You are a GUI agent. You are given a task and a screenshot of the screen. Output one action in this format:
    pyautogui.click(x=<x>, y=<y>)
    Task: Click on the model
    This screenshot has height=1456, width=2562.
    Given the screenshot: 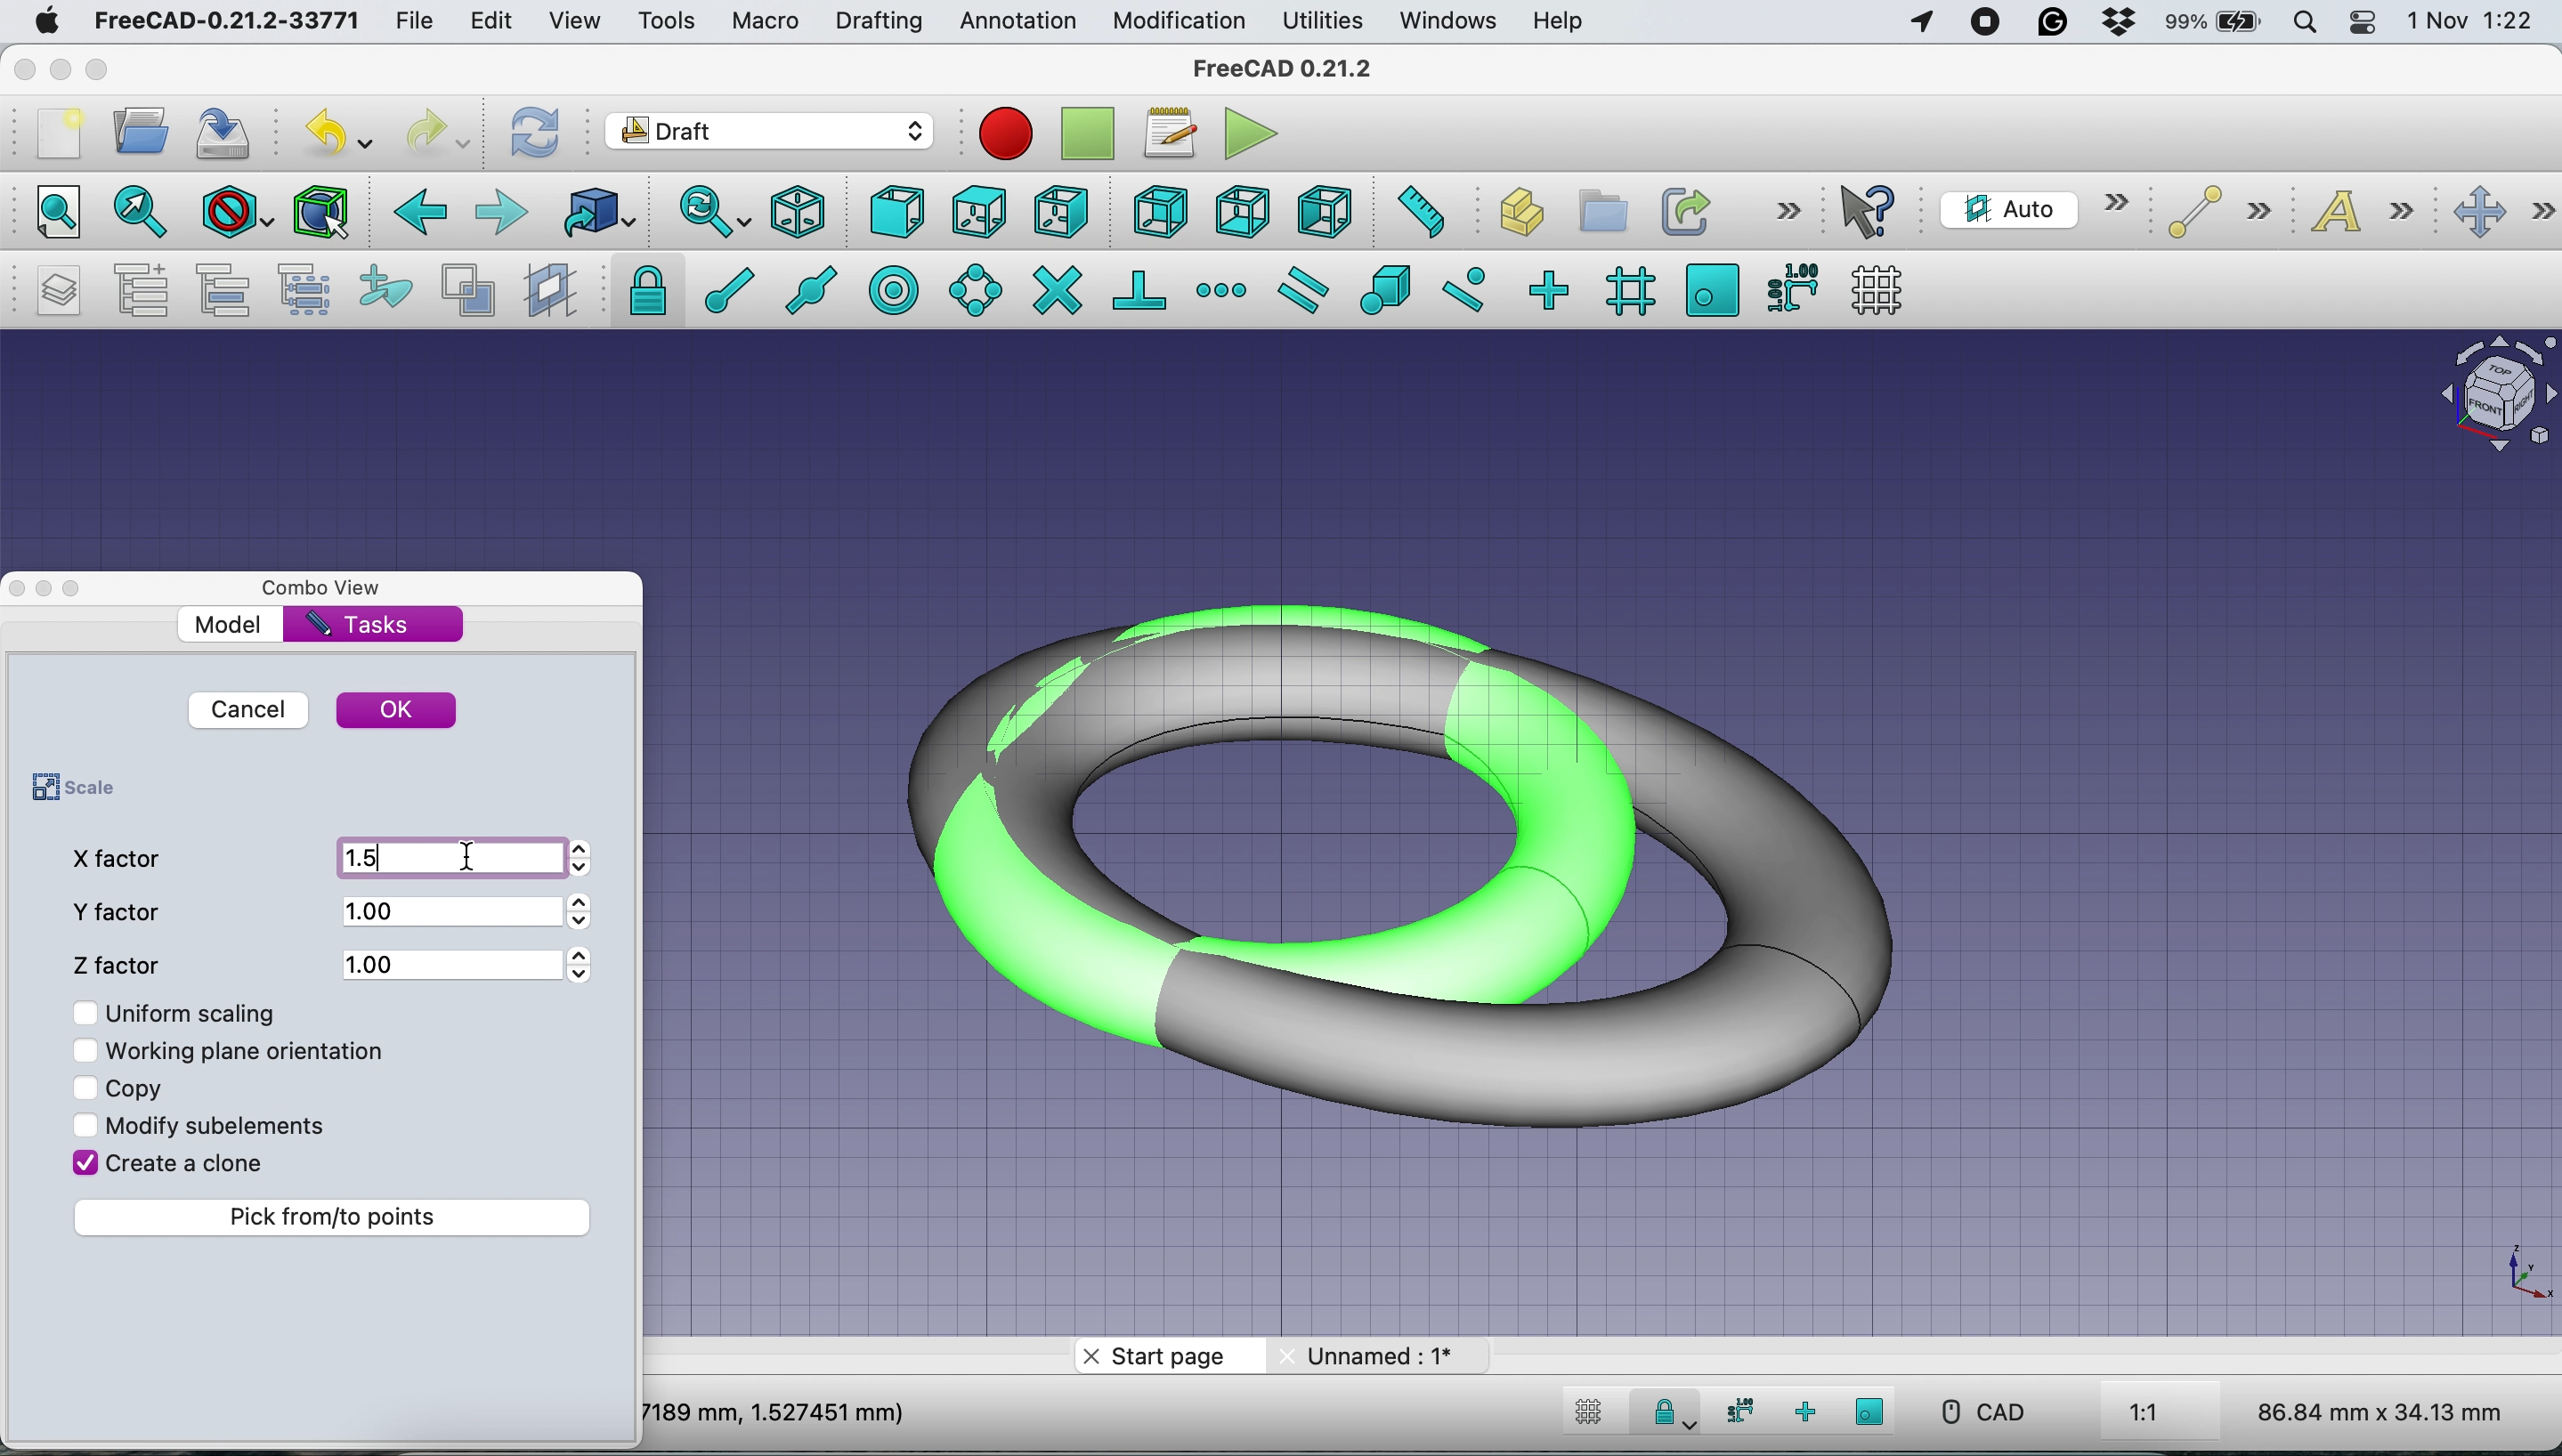 What is the action you would take?
    pyautogui.click(x=231, y=624)
    